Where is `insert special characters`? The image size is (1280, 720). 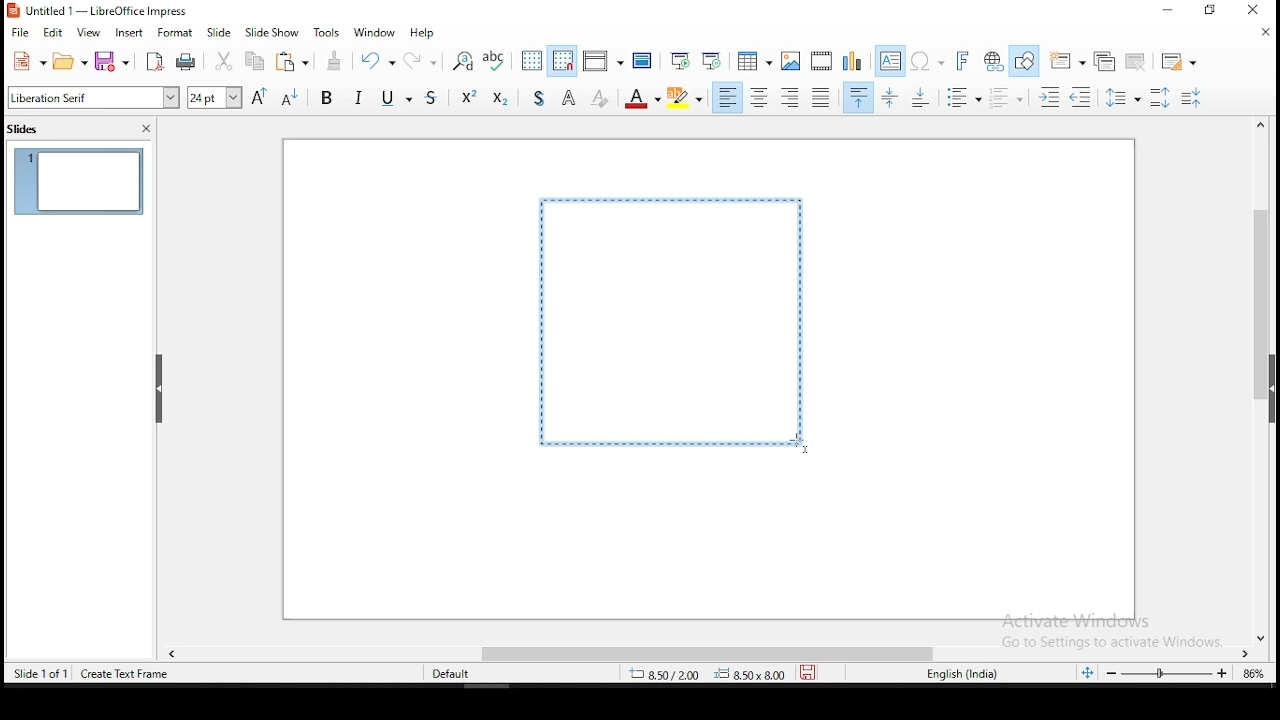
insert special characters is located at coordinates (926, 62).